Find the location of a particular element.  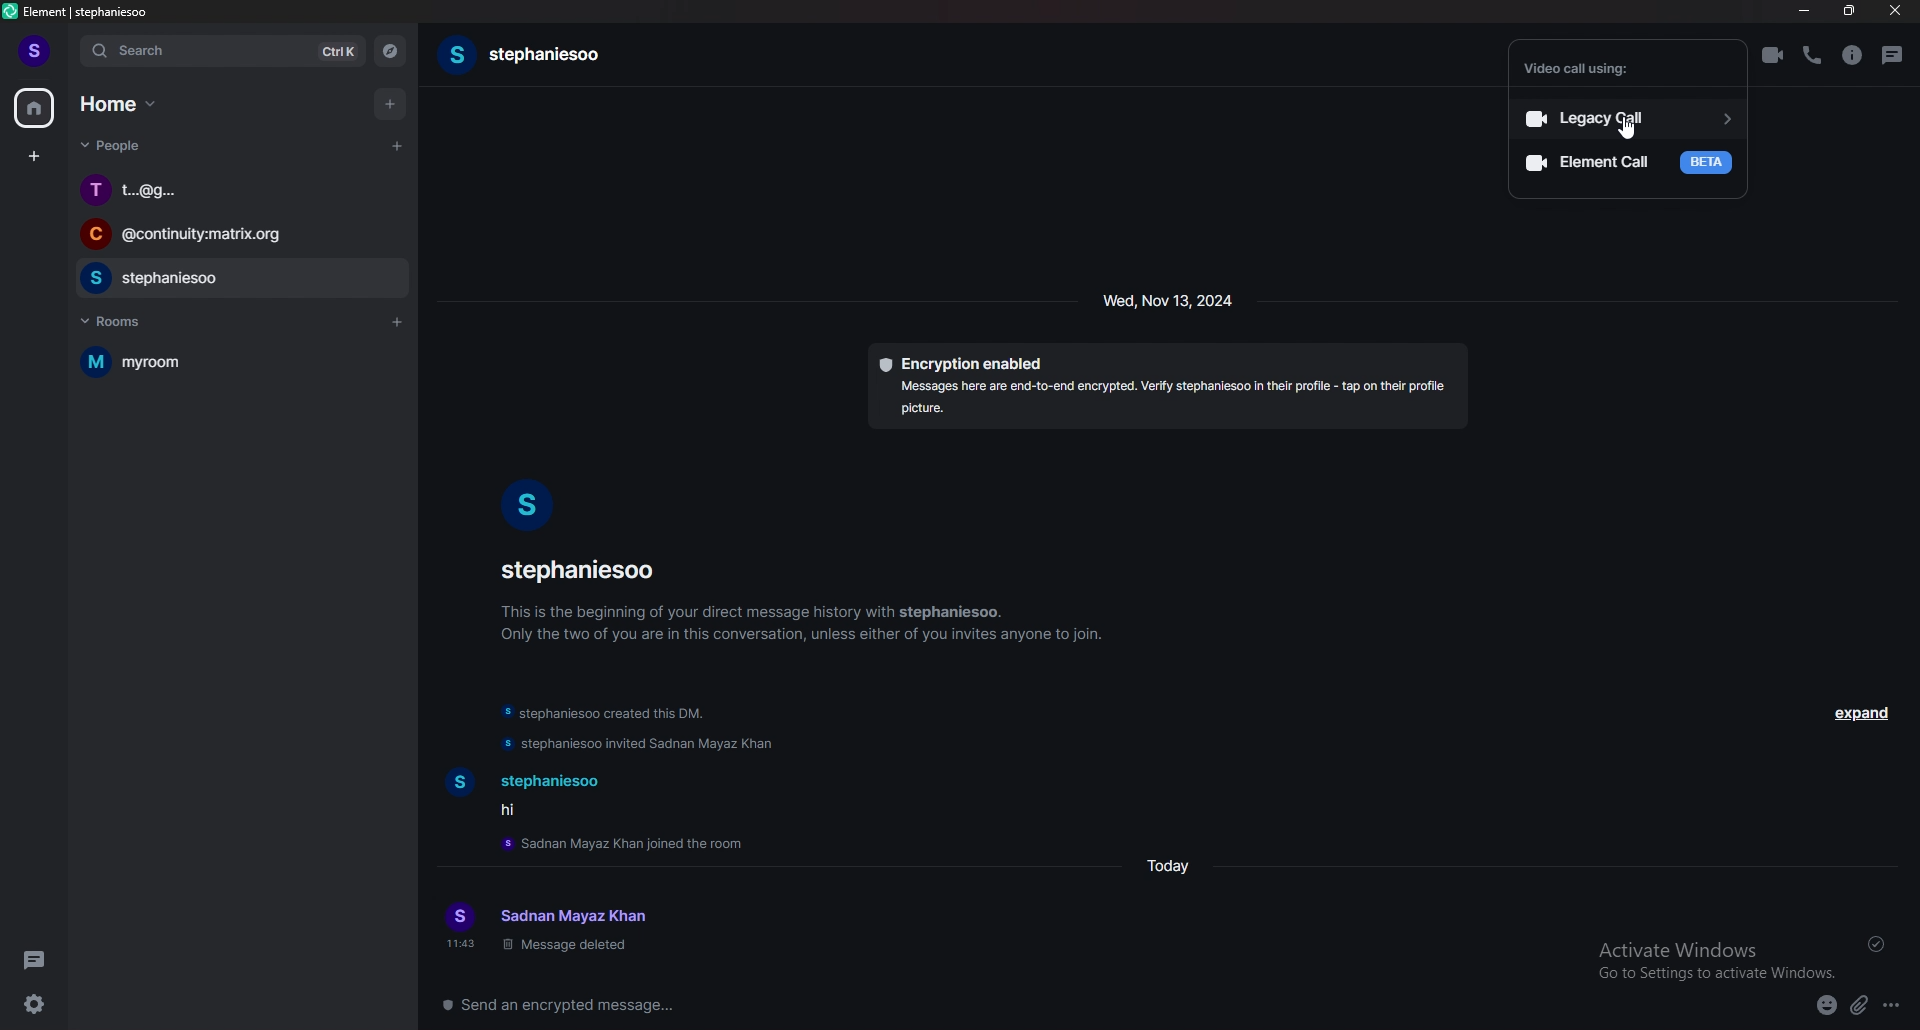

threads is located at coordinates (1894, 57).